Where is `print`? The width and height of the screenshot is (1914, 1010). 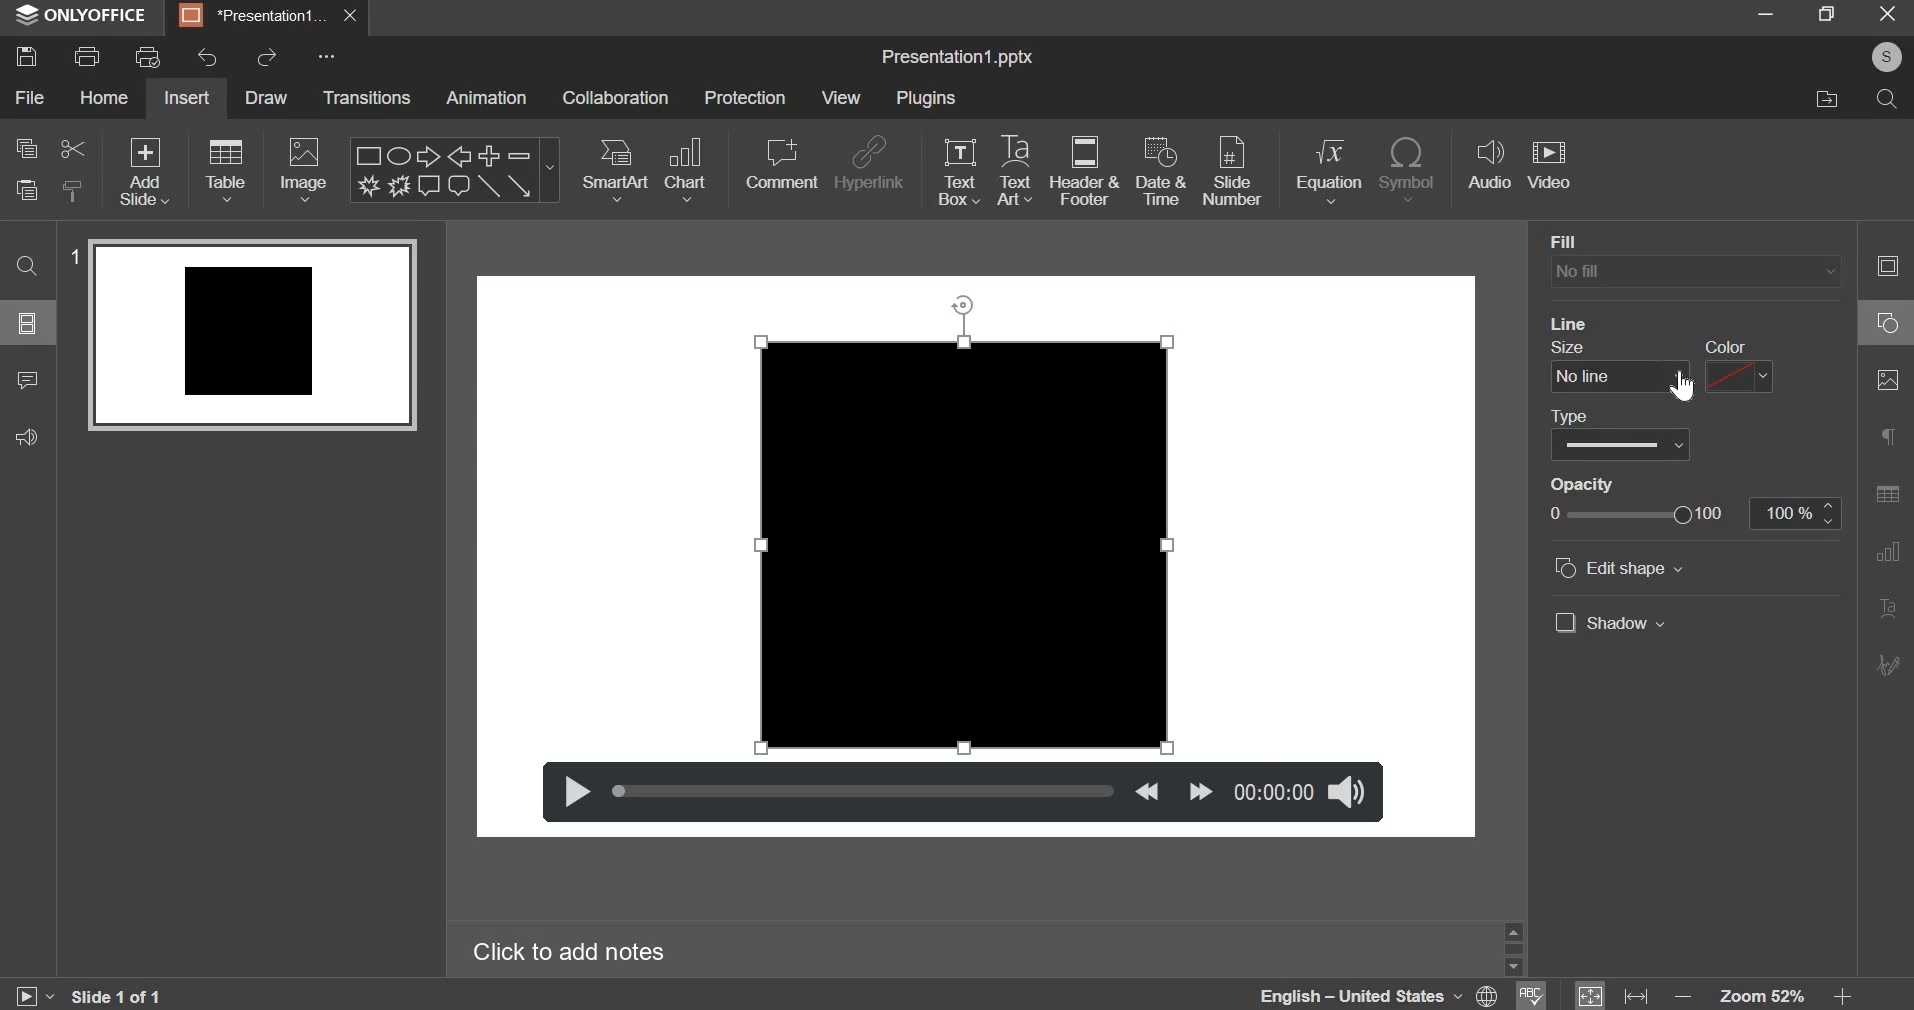
print is located at coordinates (84, 56).